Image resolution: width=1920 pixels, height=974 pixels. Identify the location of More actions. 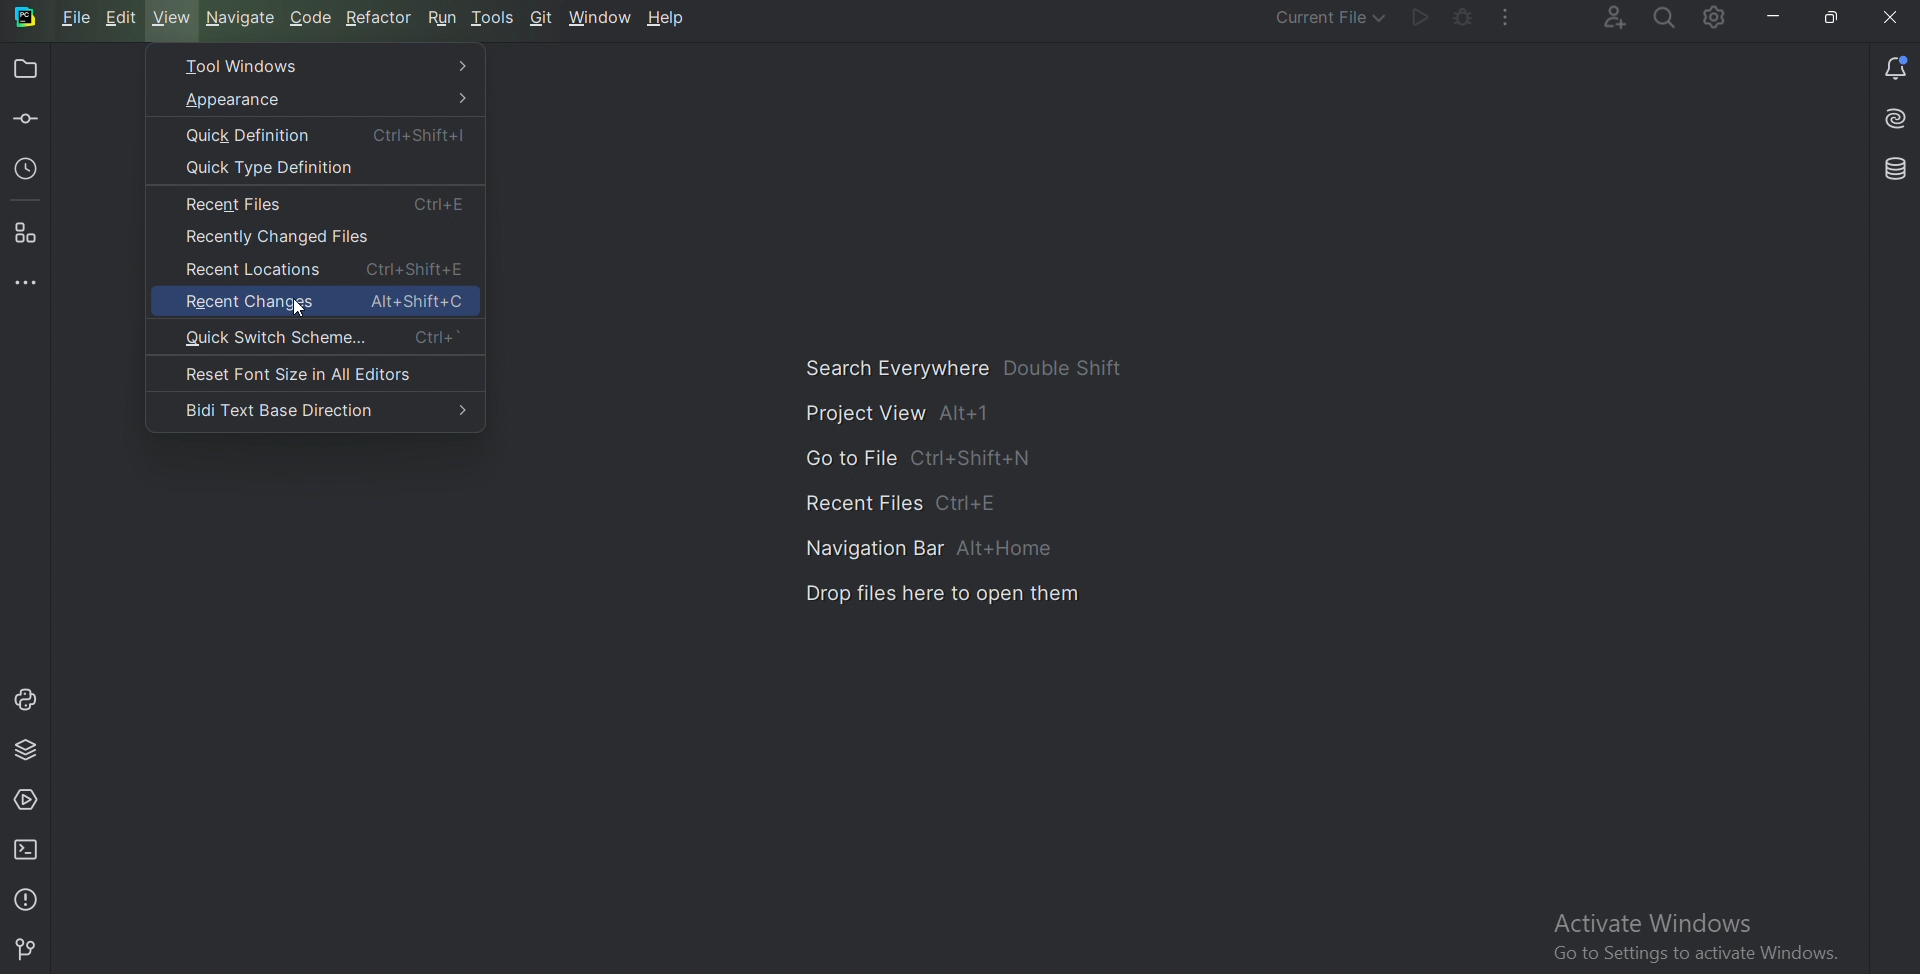
(1504, 19).